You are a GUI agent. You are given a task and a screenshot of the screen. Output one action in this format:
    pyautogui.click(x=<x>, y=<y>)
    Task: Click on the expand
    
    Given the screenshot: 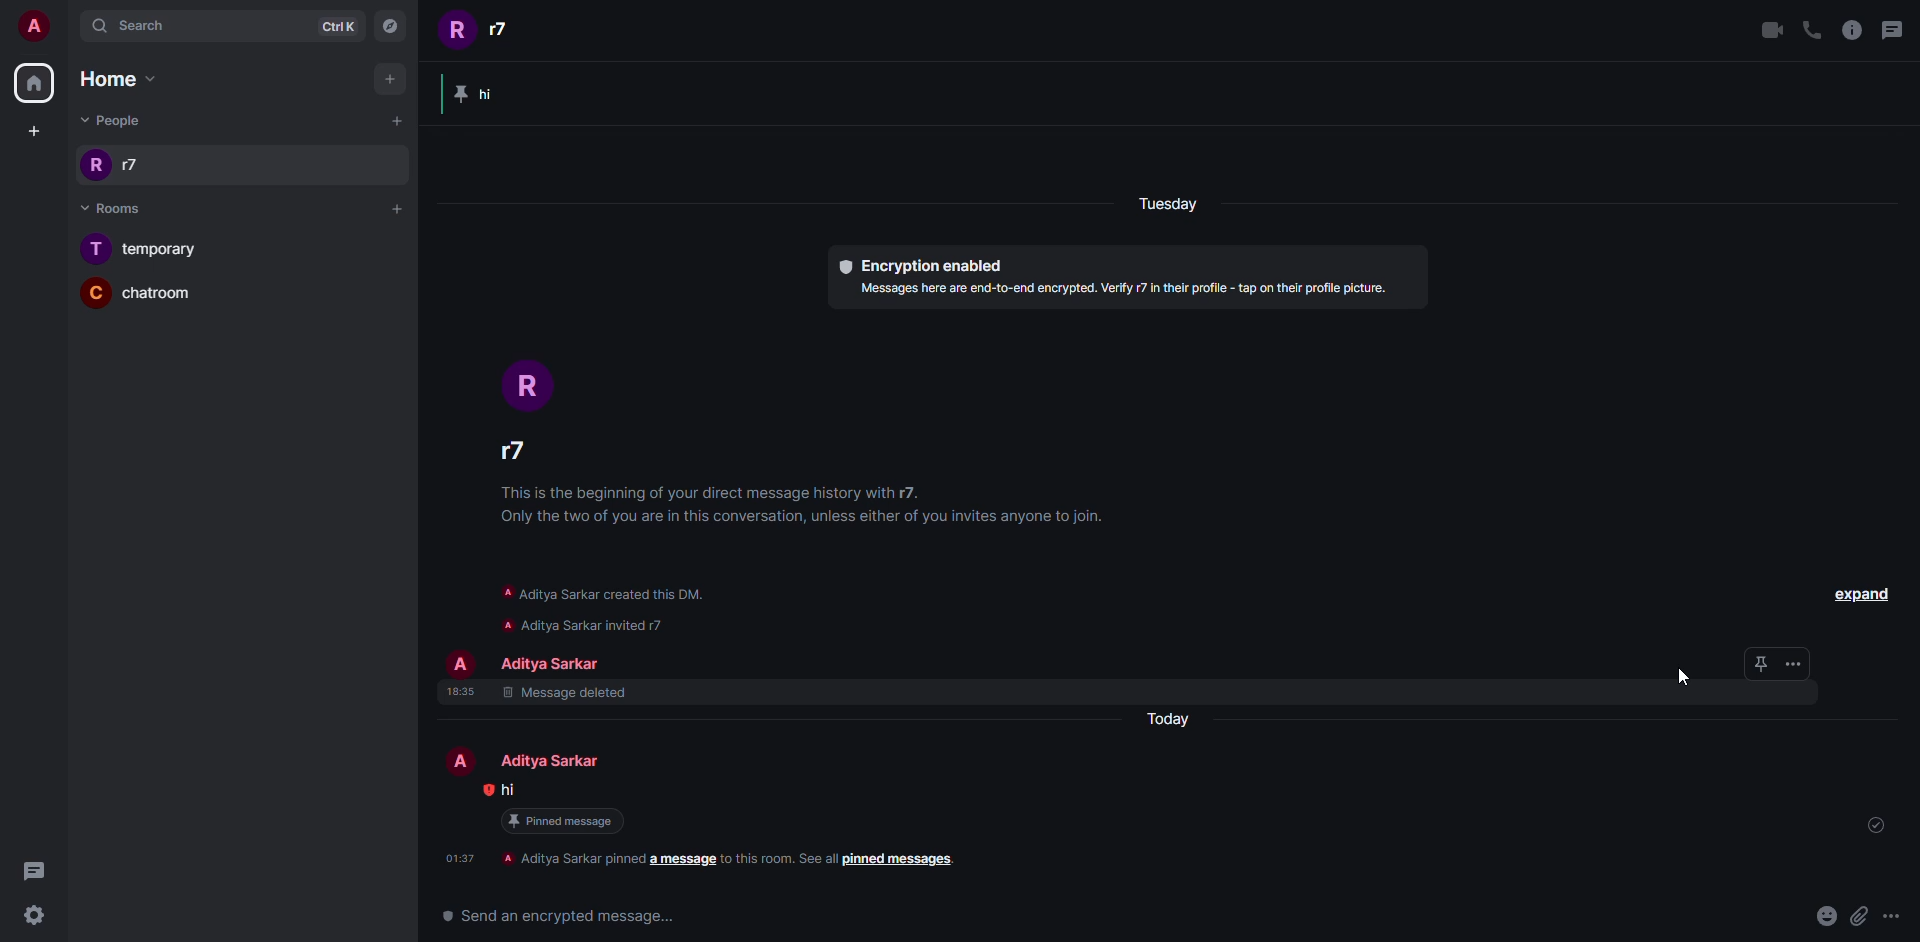 What is the action you would take?
    pyautogui.click(x=1852, y=594)
    